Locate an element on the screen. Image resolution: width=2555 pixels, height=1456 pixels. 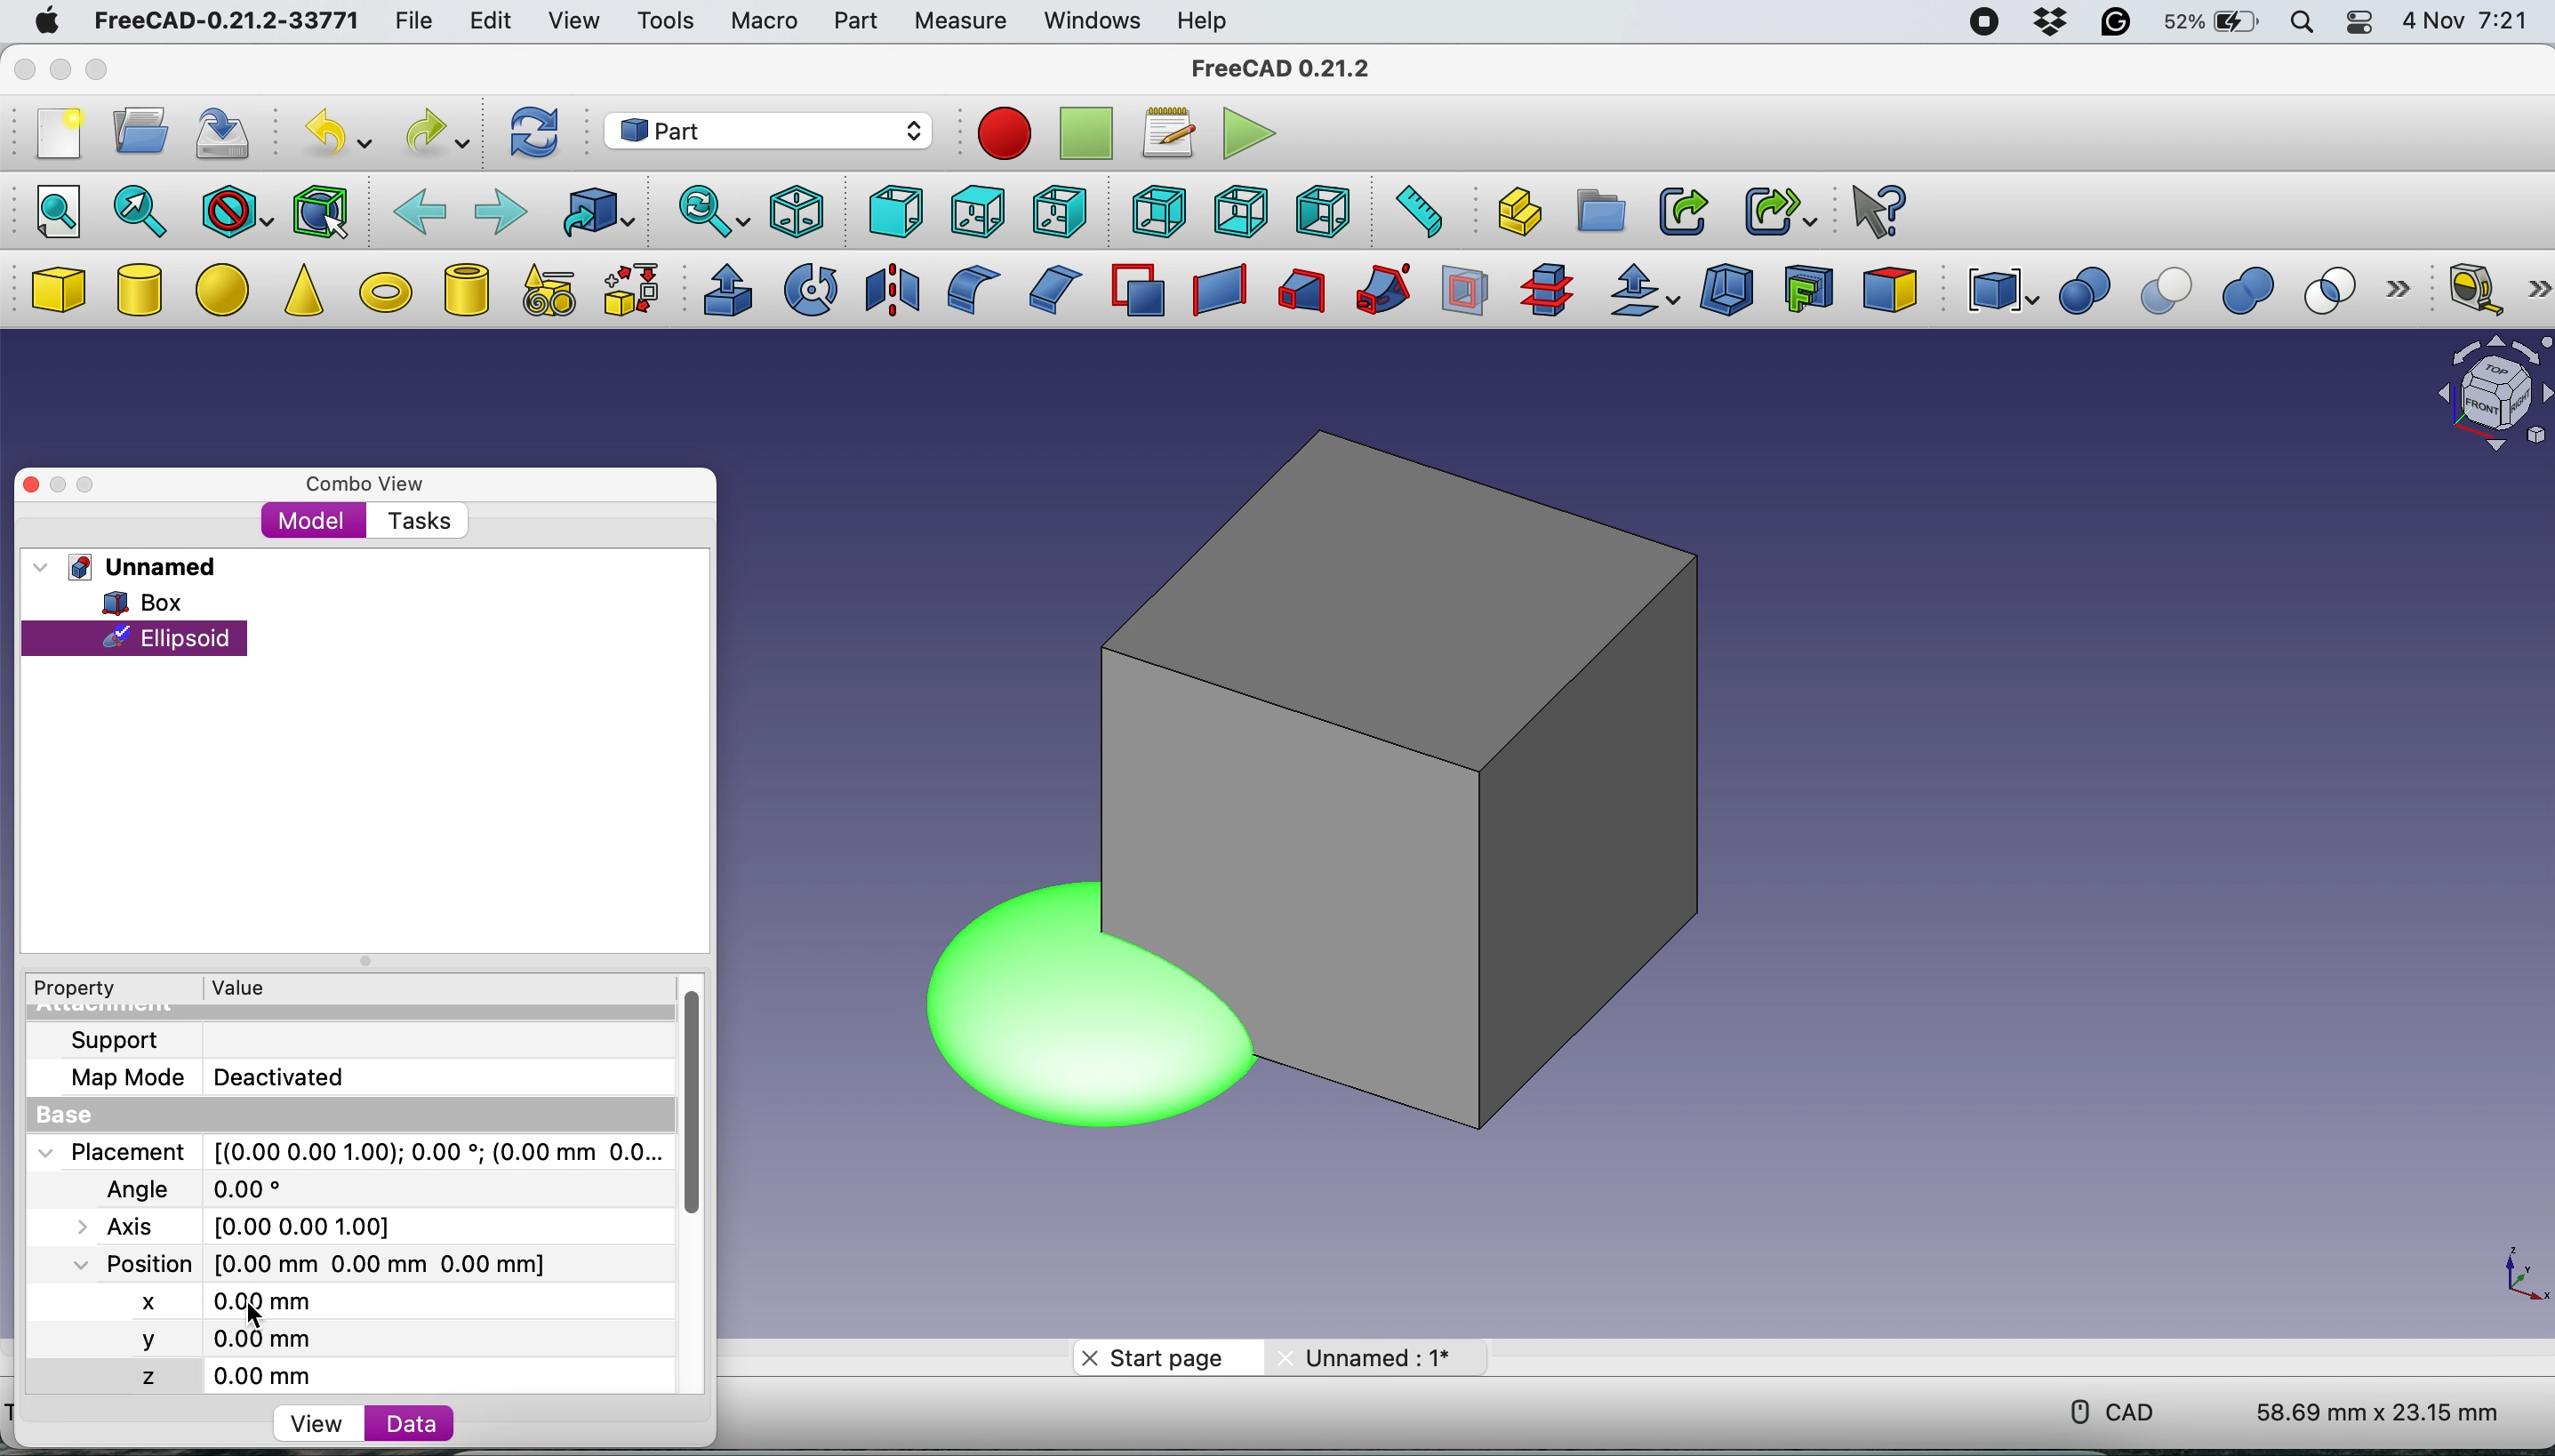
view is located at coordinates (323, 1422).